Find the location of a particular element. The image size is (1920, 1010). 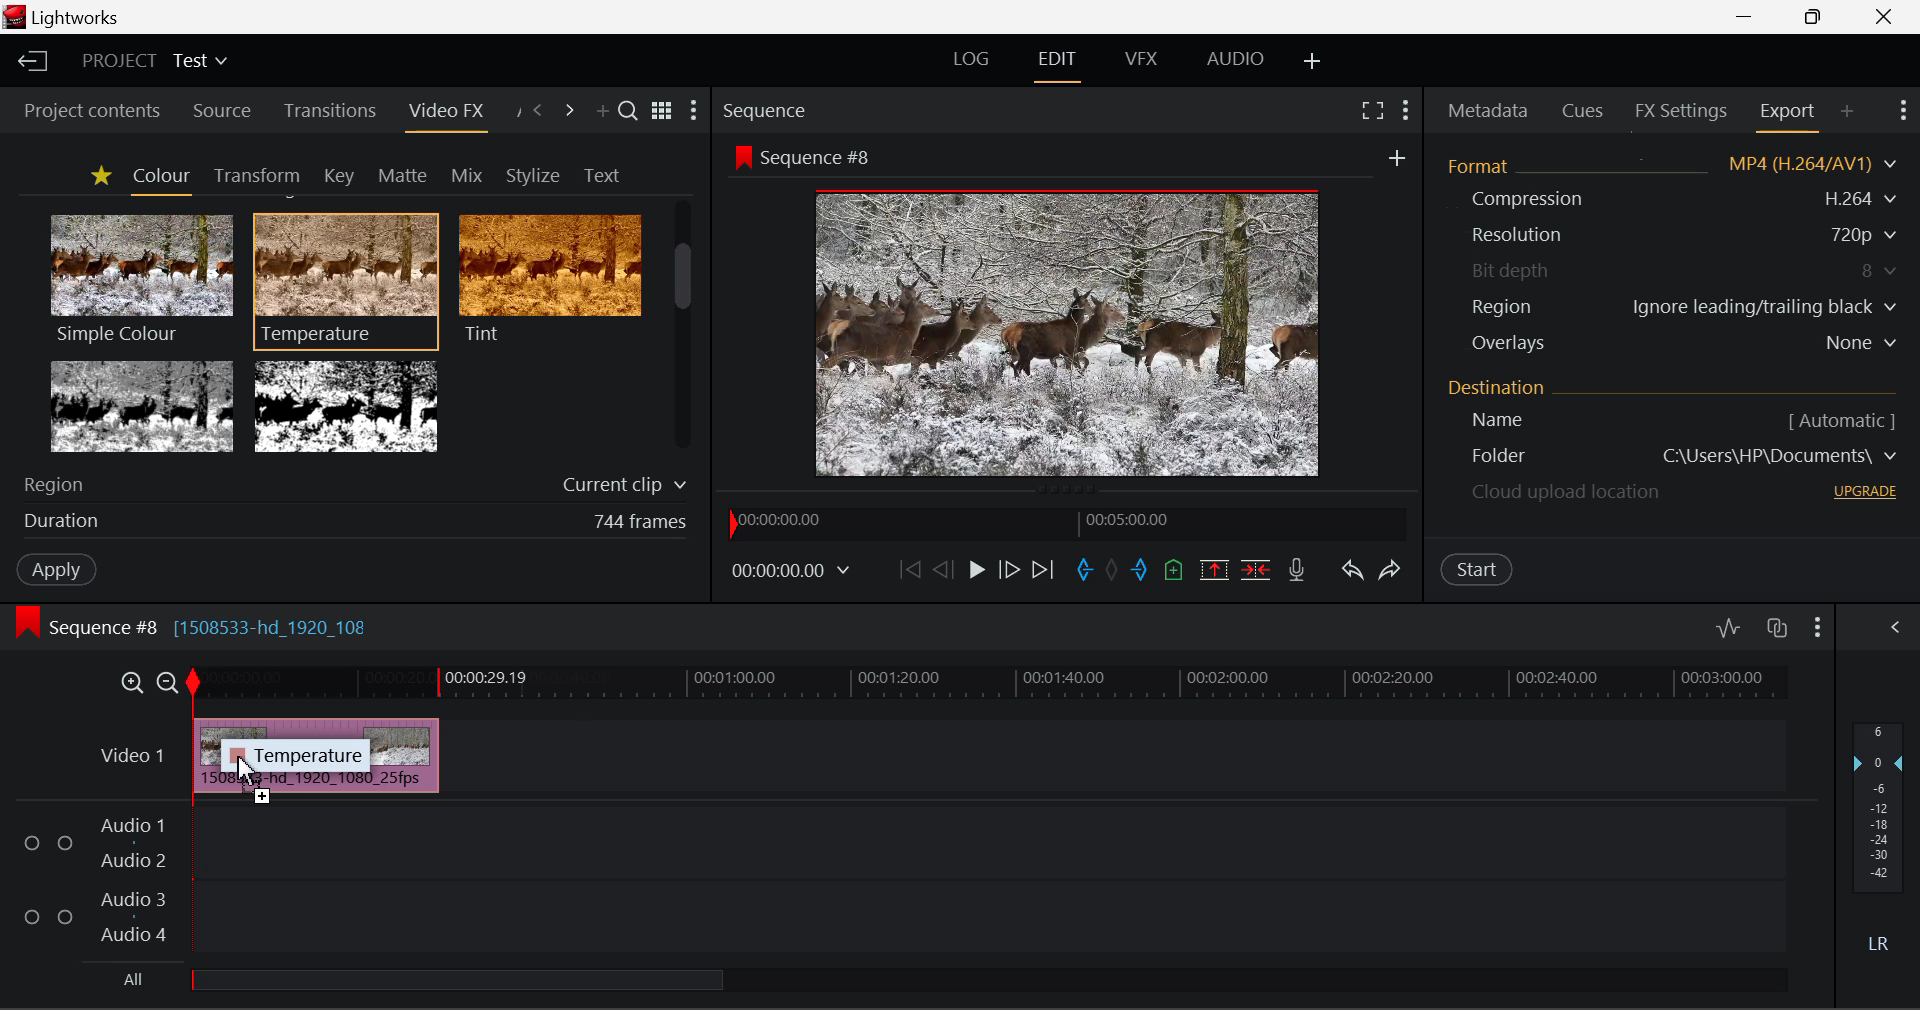

Colour is located at coordinates (158, 177).